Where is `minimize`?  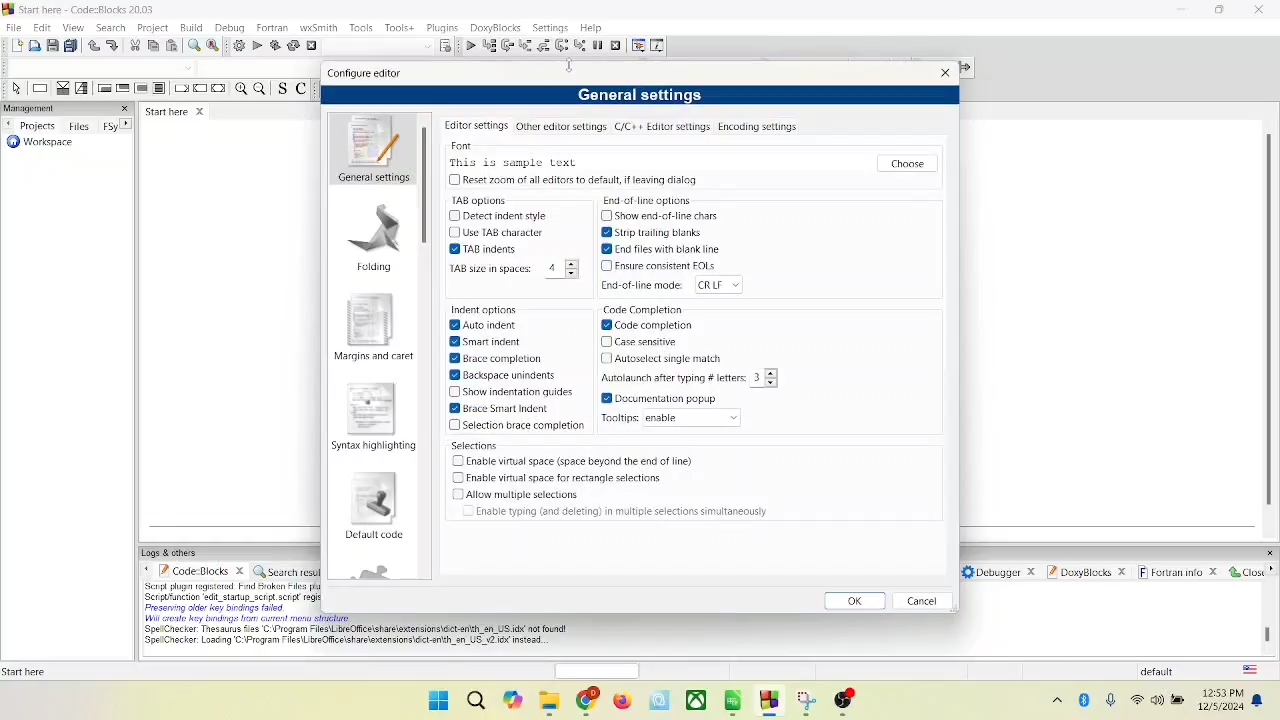
minimize is located at coordinates (1184, 10).